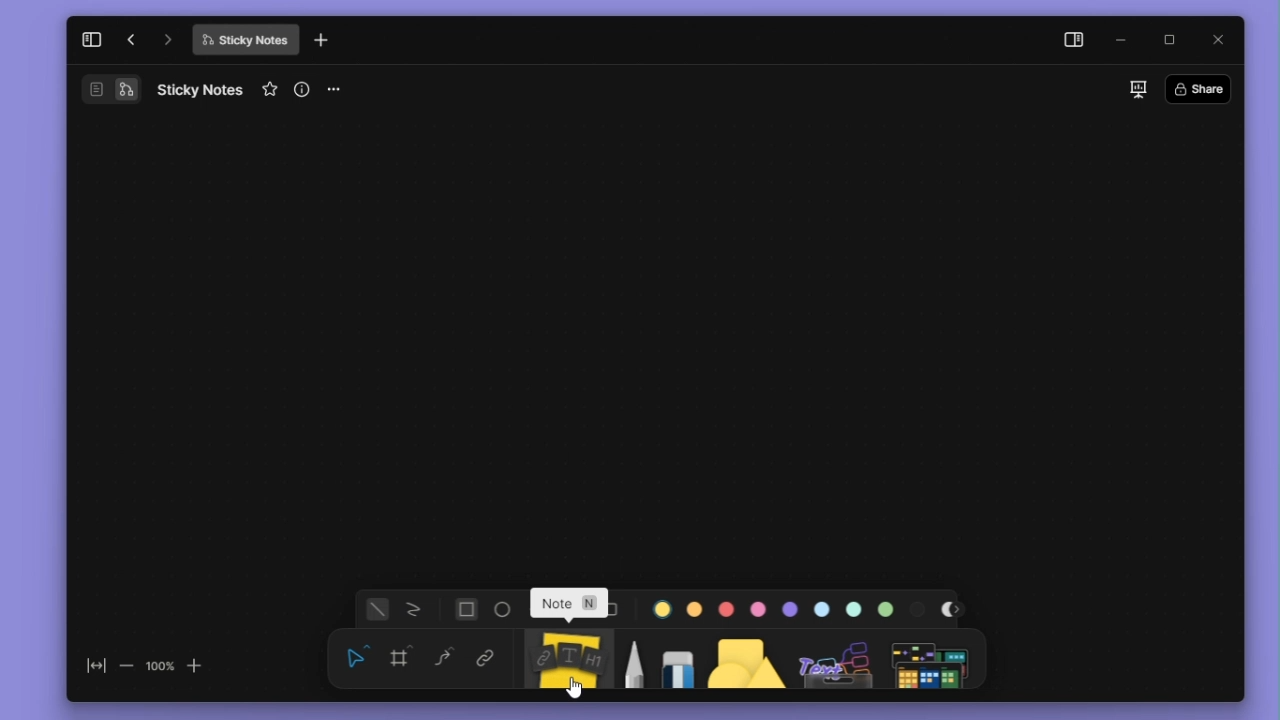 Image resolution: width=1280 pixels, height=720 pixels. Describe the element at coordinates (1219, 37) in the screenshot. I see `close` at that location.